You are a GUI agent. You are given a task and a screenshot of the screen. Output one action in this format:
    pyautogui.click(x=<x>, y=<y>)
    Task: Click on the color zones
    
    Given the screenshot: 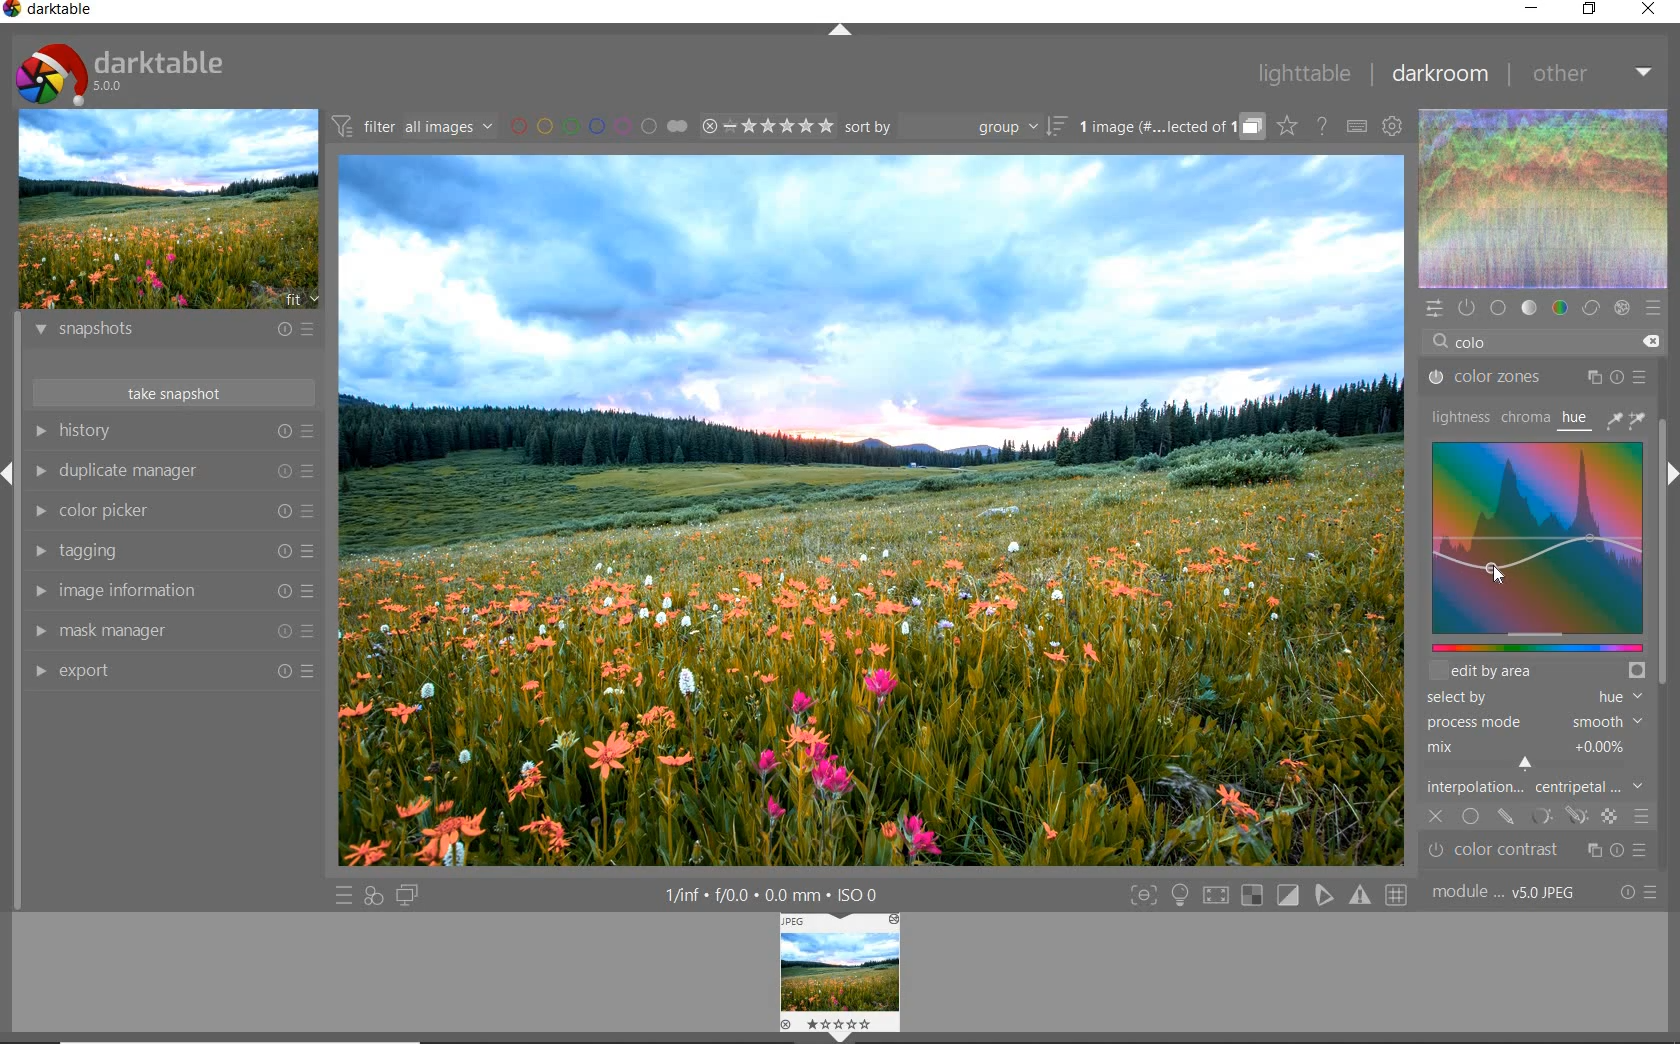 What is the action you would take?
    pyautogui.click(x=1538, y=380)
    